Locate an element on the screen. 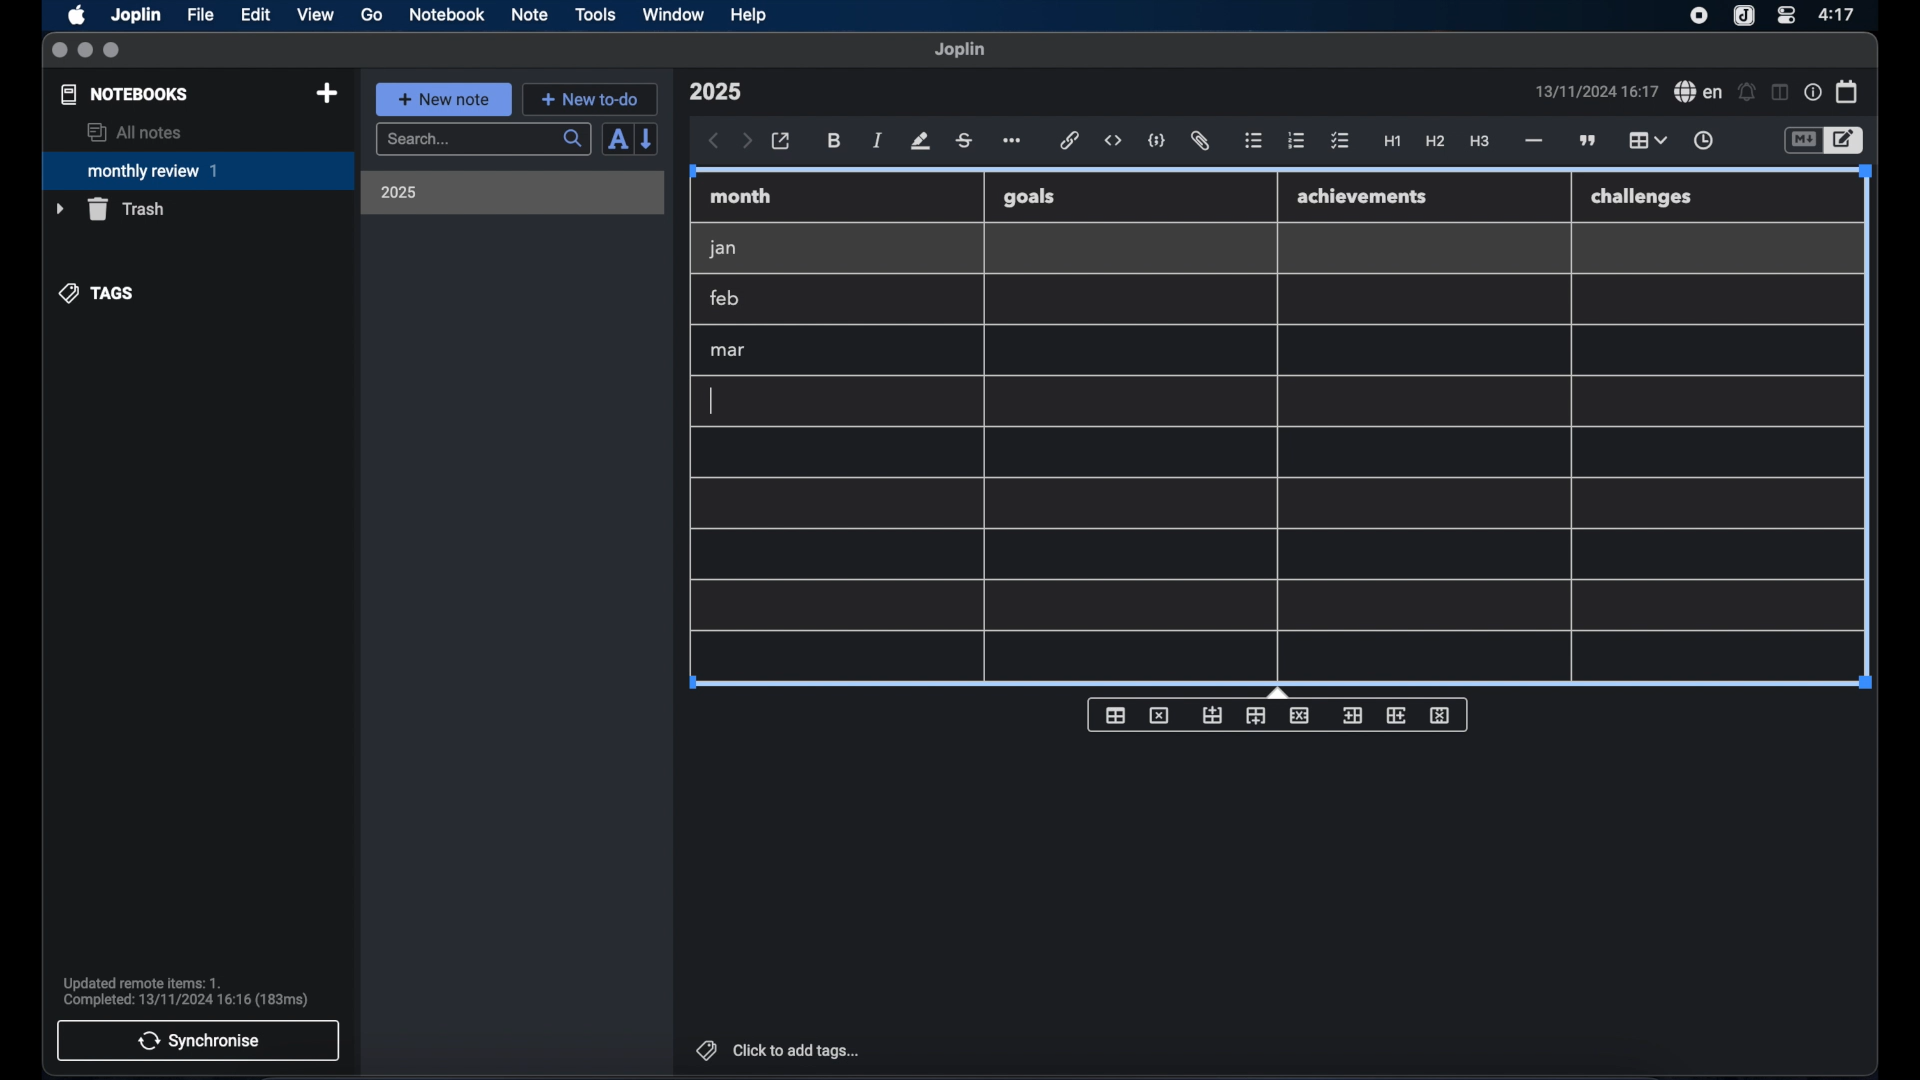 The width and height of the screenshot is (1920, 1080). reverse sort order is located at coordinates (648, 138).